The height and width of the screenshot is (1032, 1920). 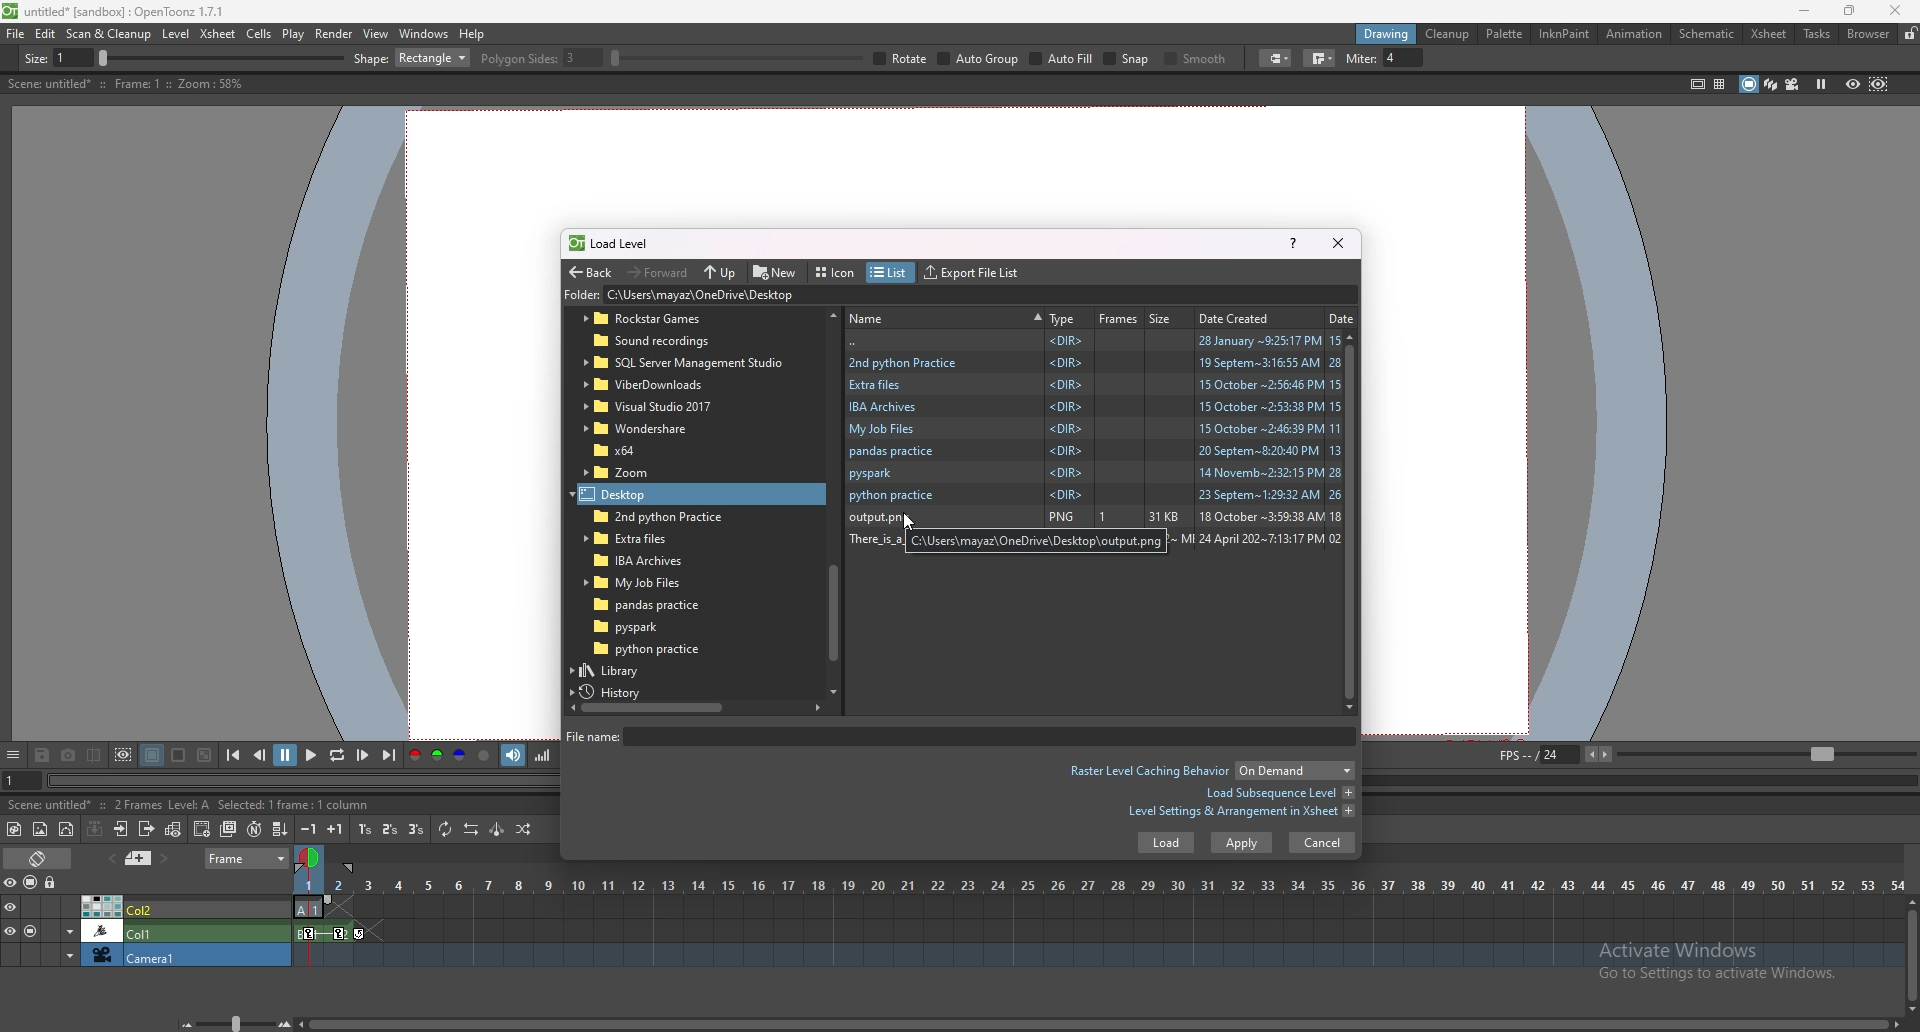 I want to click on names, so click(x=945, y=316).